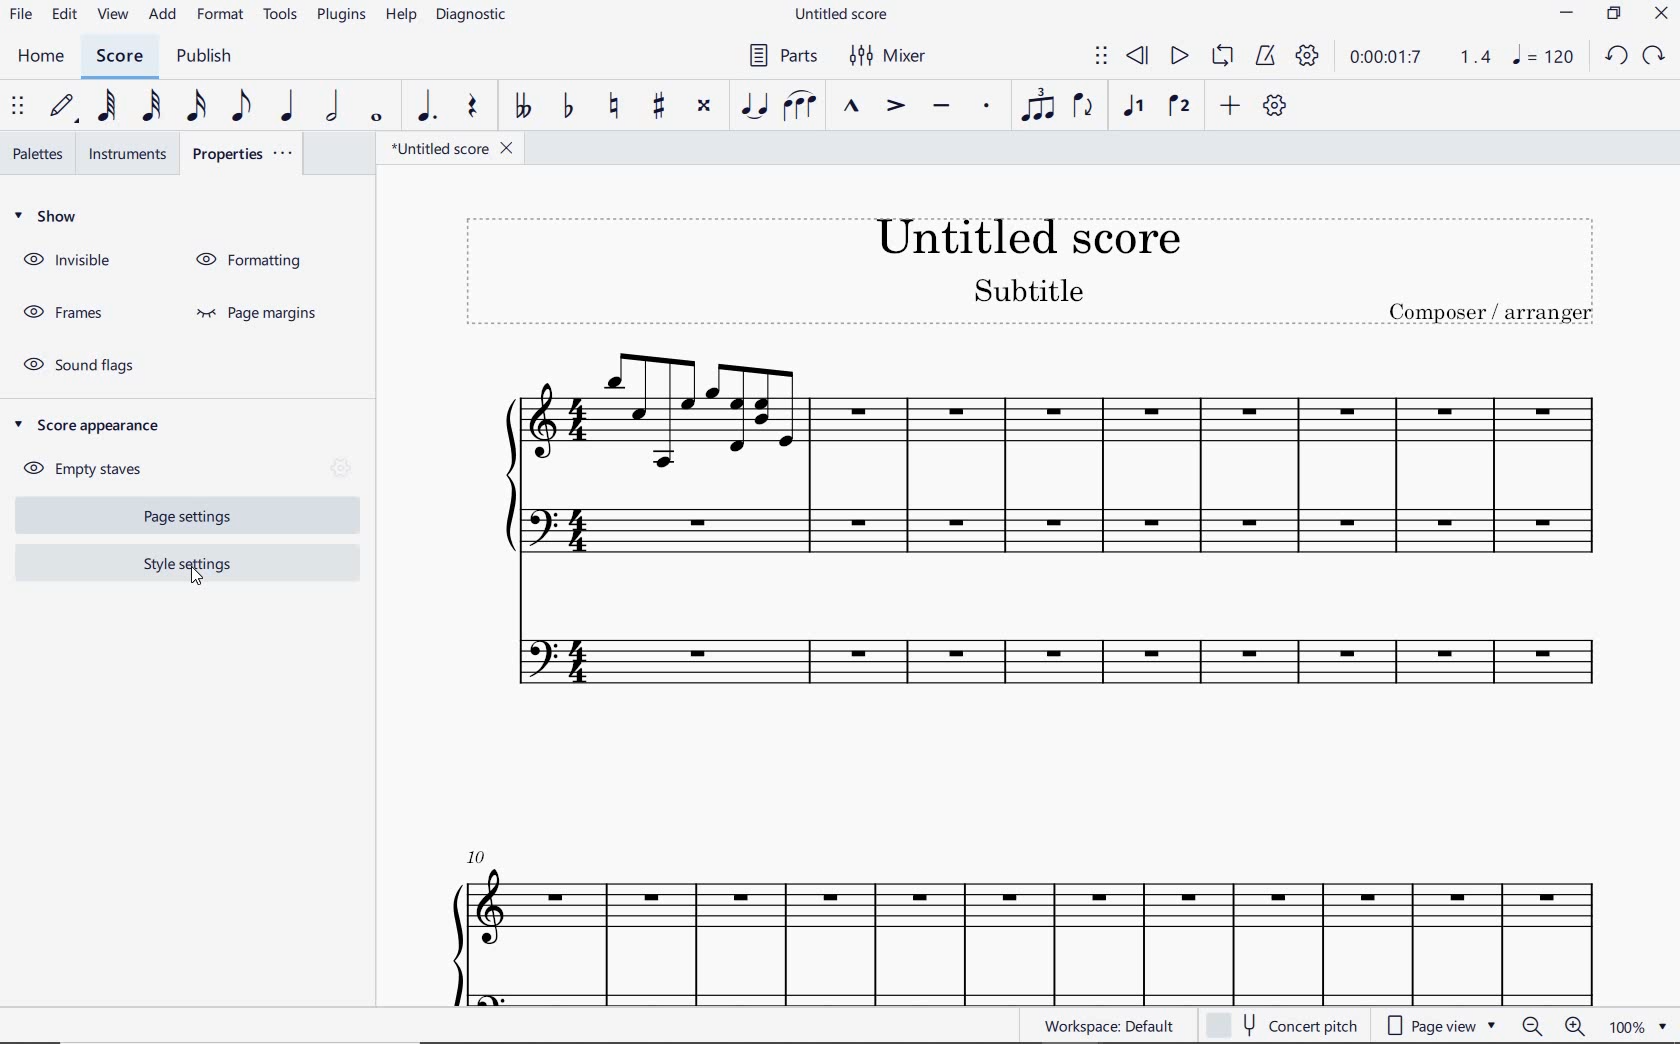  Describe the element at coordinates (22, 105) in the screenshot. I see `SELECT TO MOVE` at that location.